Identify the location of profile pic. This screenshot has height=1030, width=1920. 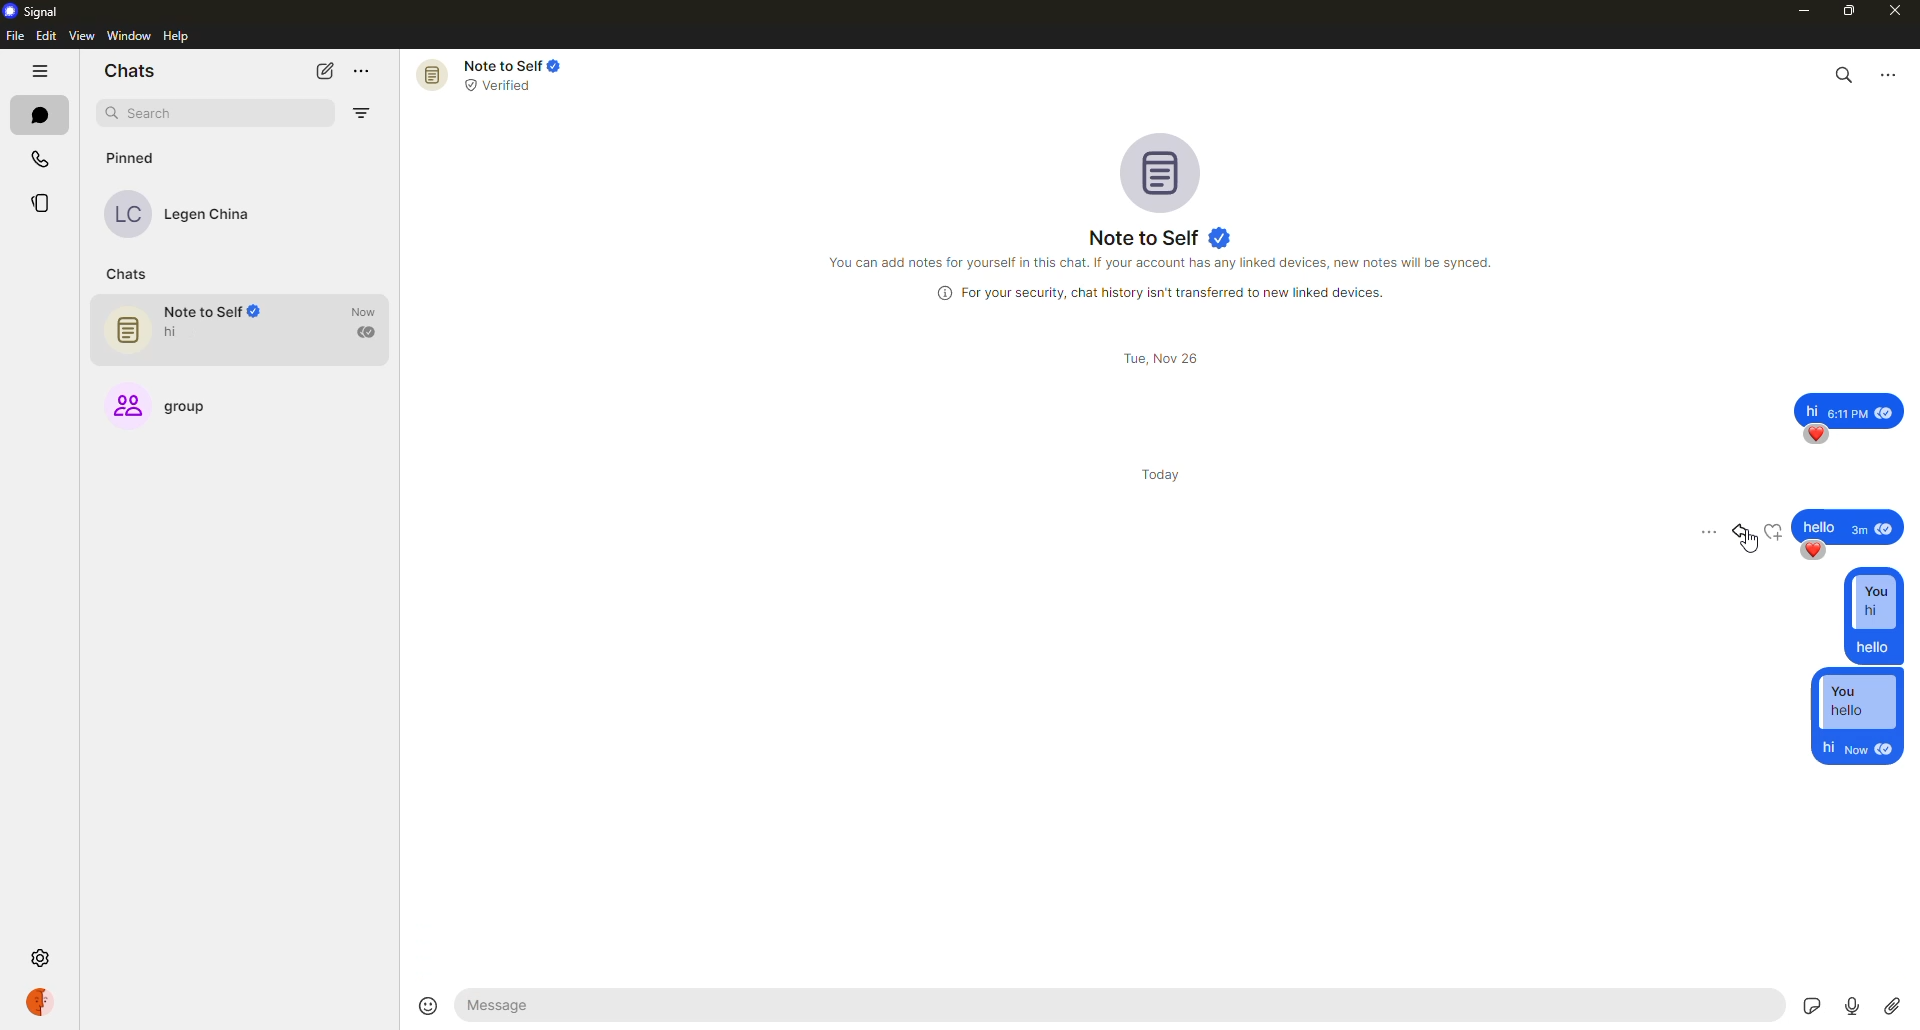
(1158, 167).